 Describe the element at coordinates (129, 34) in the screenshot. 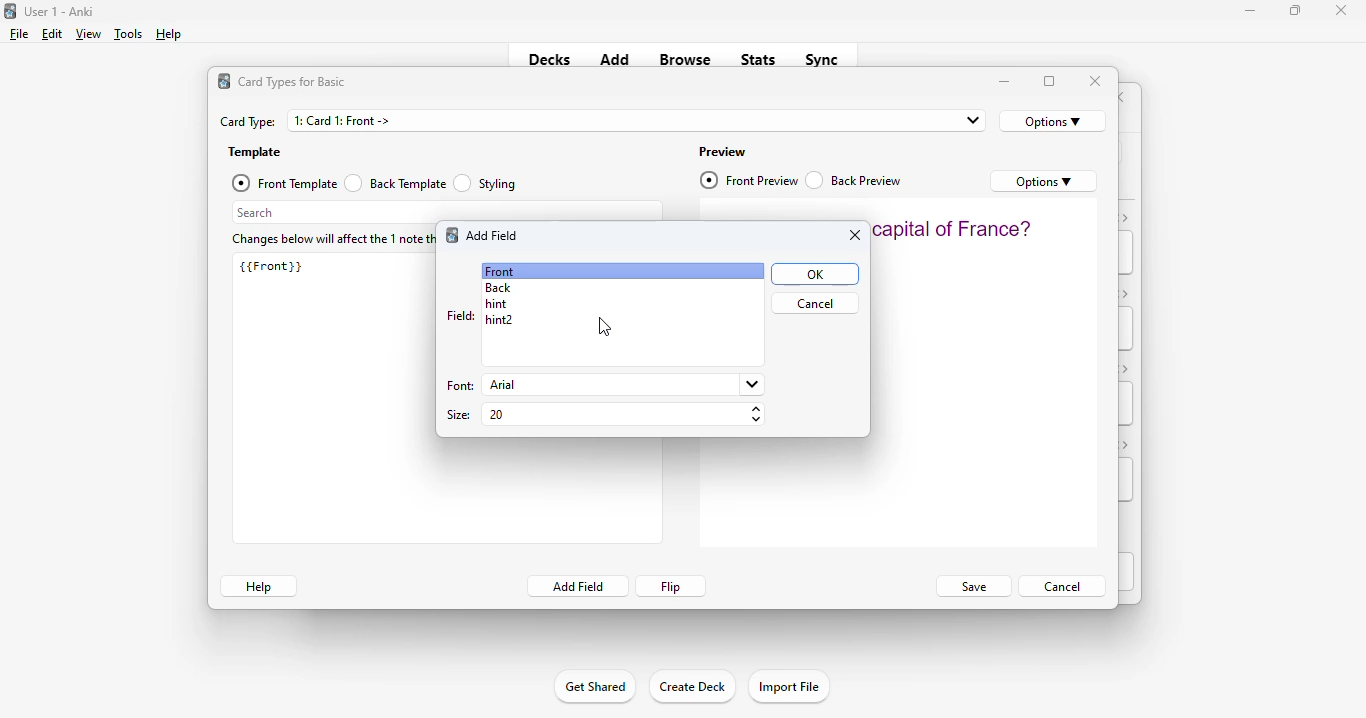

I see `tools` at that location.